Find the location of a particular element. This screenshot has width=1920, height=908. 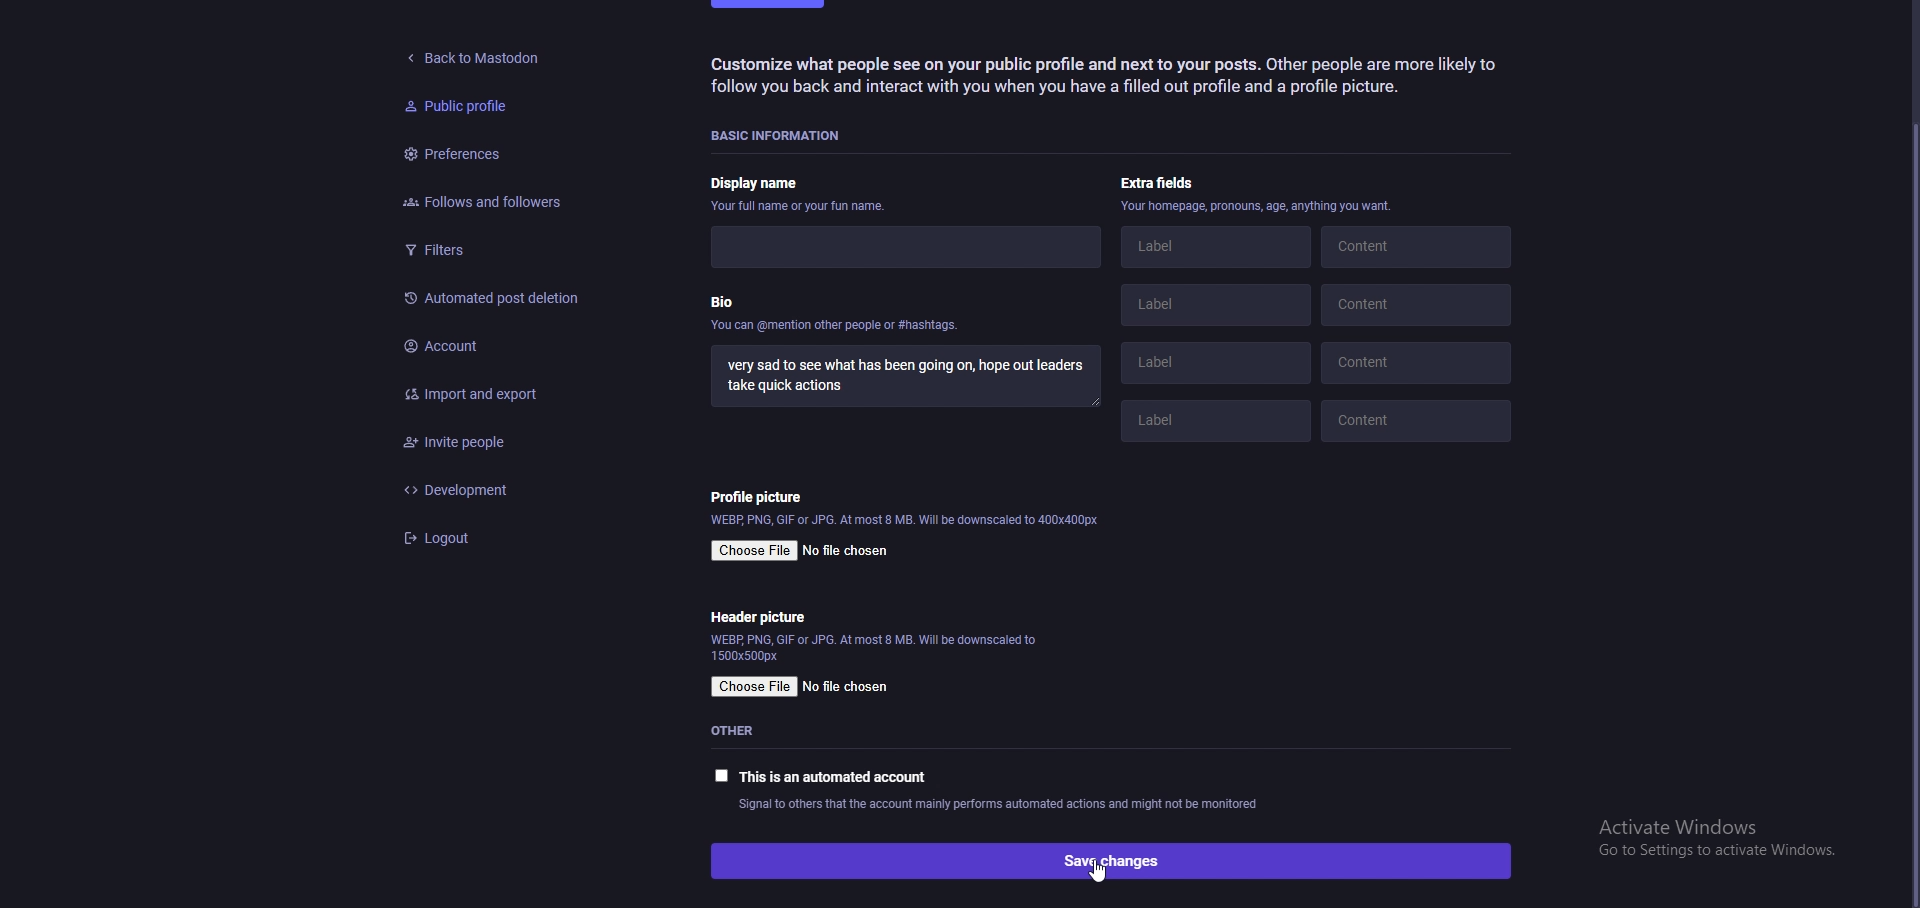

scroll bar is located at coordinates (1908, 511).